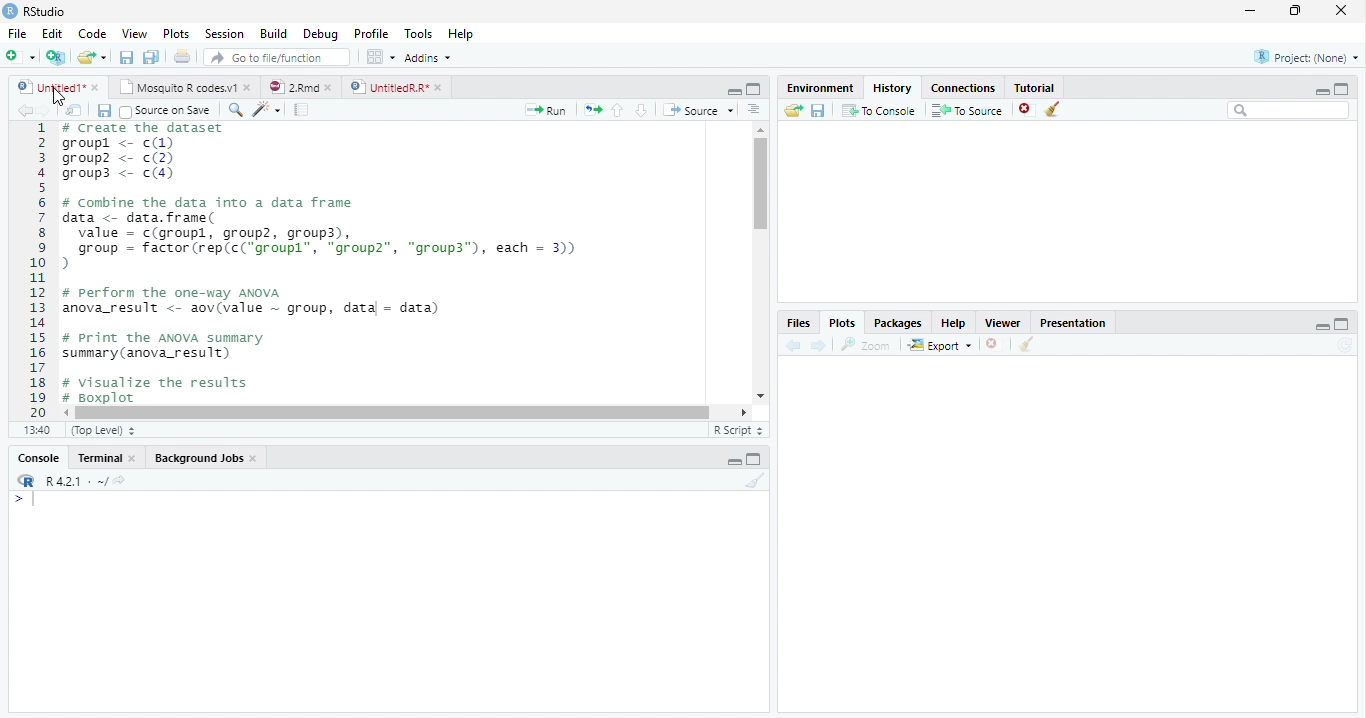 This screenshot has height=718, width=1366. Describe the element at coordinates (1305, 57) in the screenshot. I see `Project (None)` at that location.